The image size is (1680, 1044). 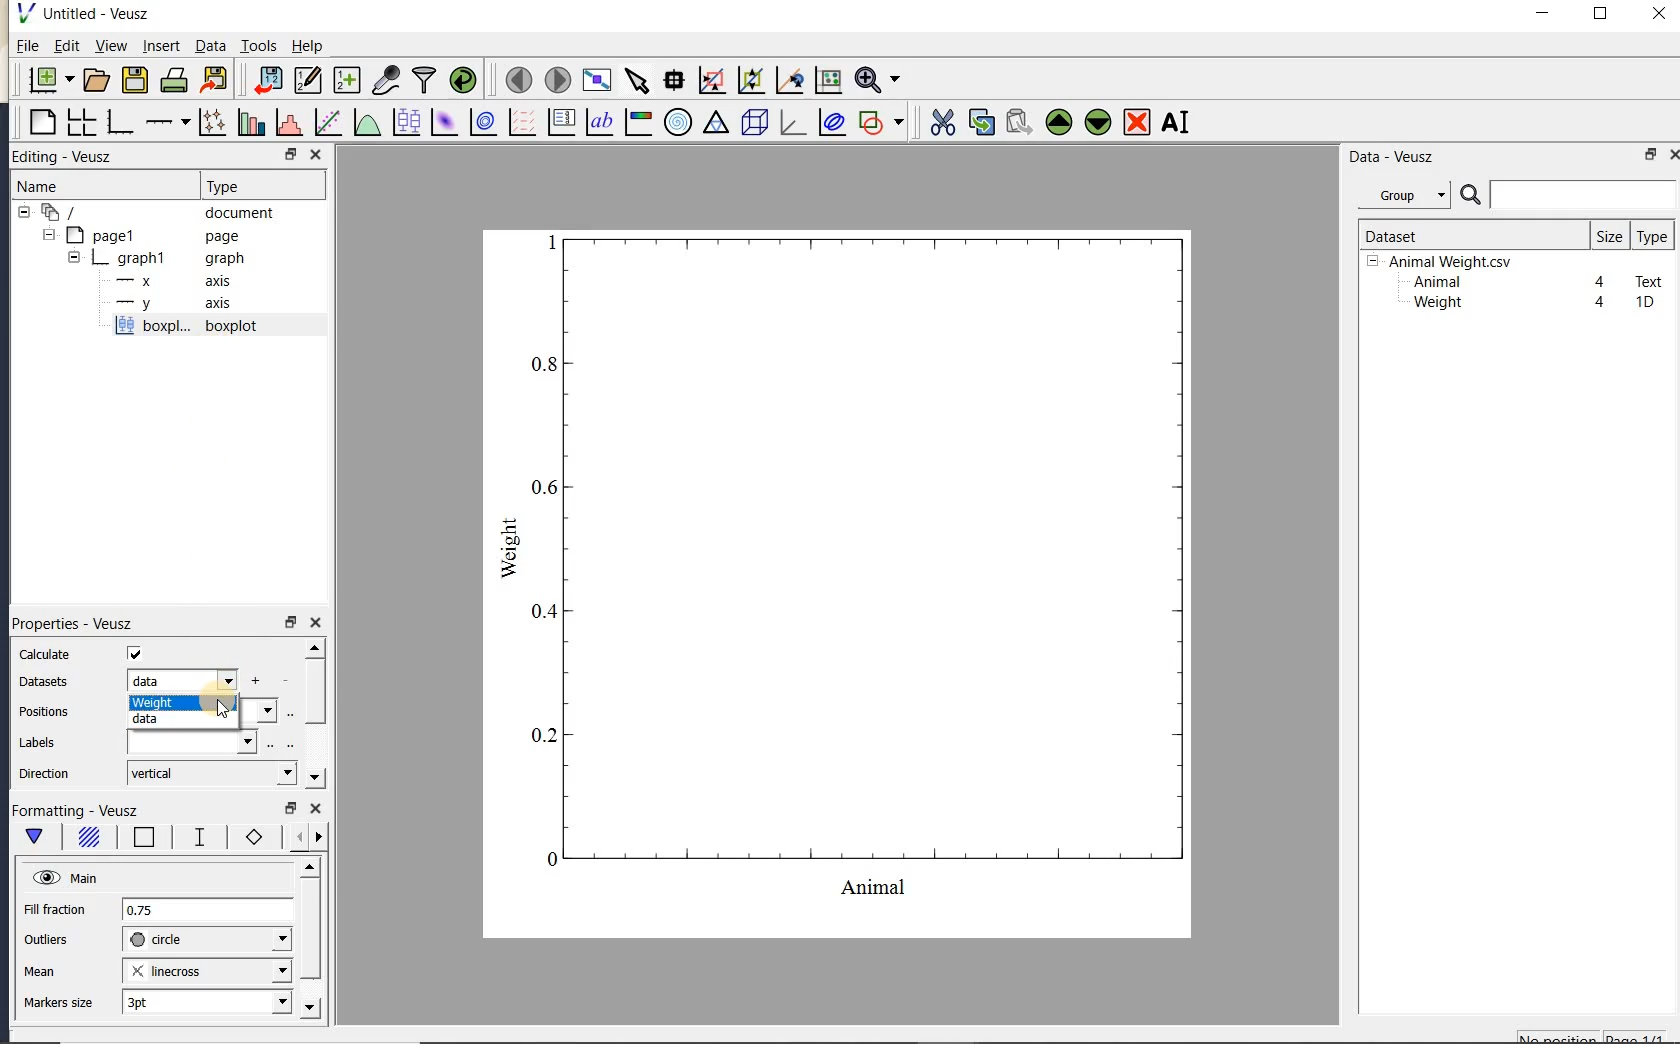 I want to click on 3d graph, so click(x=790, y=122).